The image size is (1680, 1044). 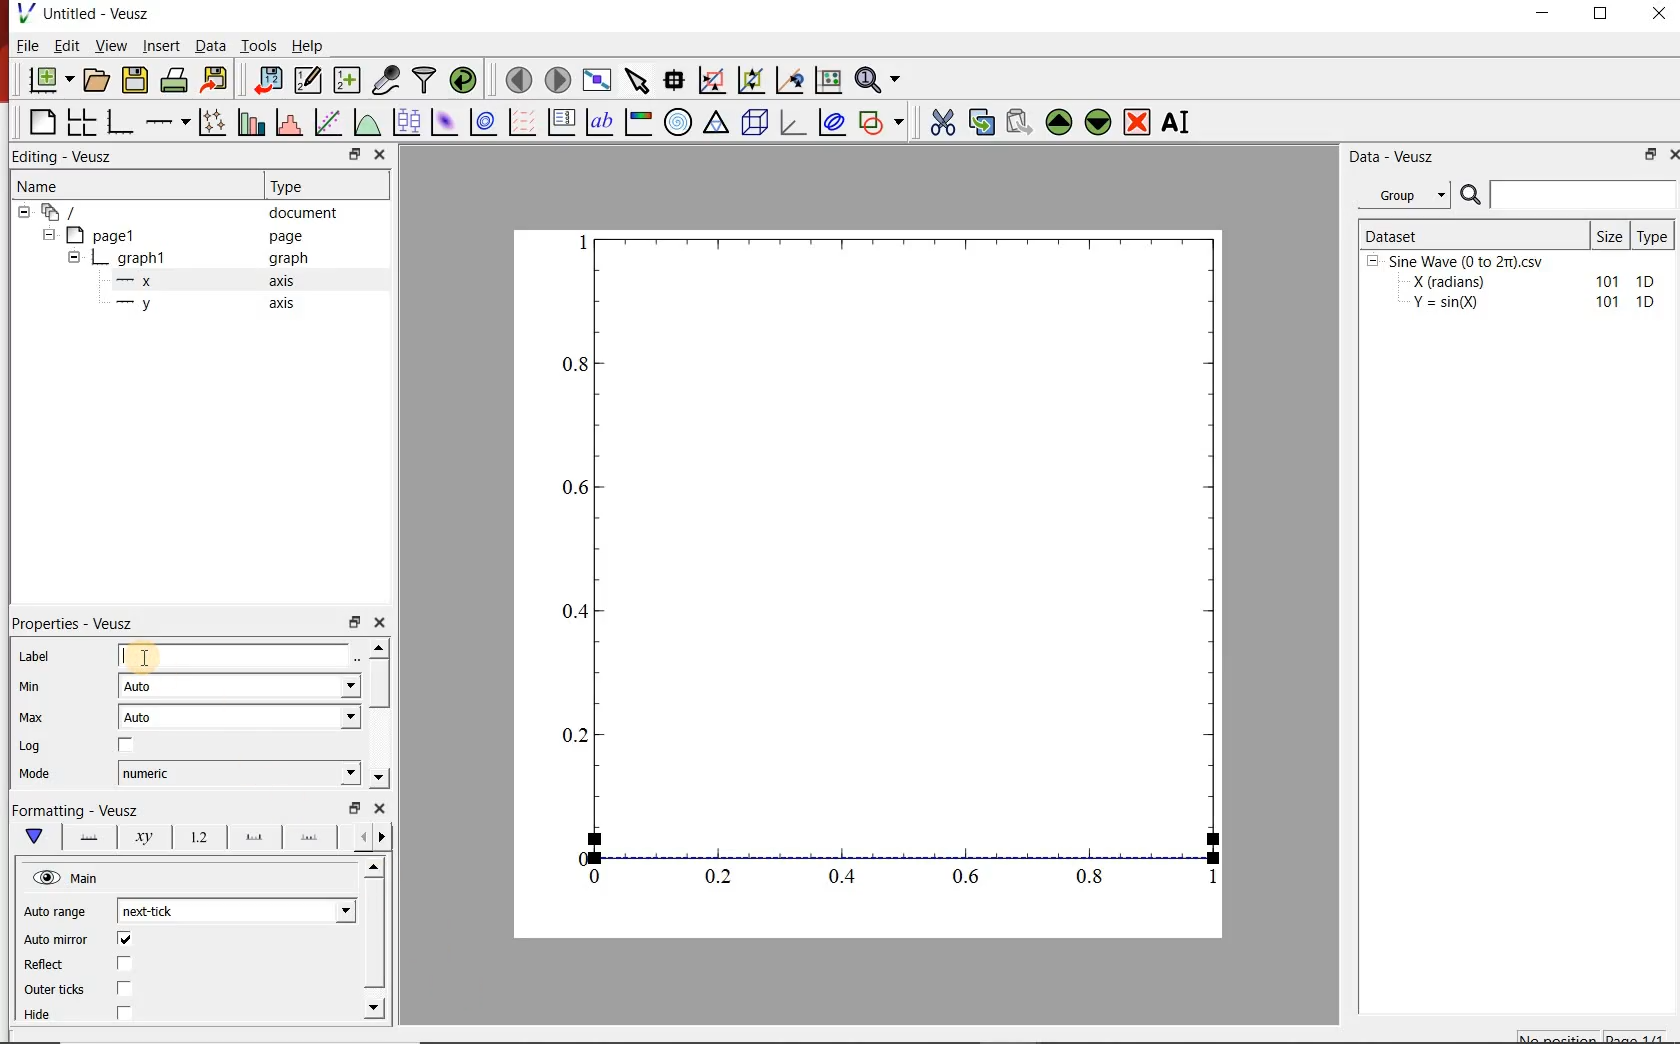 I want to click on View, so click(x=112, y=45).